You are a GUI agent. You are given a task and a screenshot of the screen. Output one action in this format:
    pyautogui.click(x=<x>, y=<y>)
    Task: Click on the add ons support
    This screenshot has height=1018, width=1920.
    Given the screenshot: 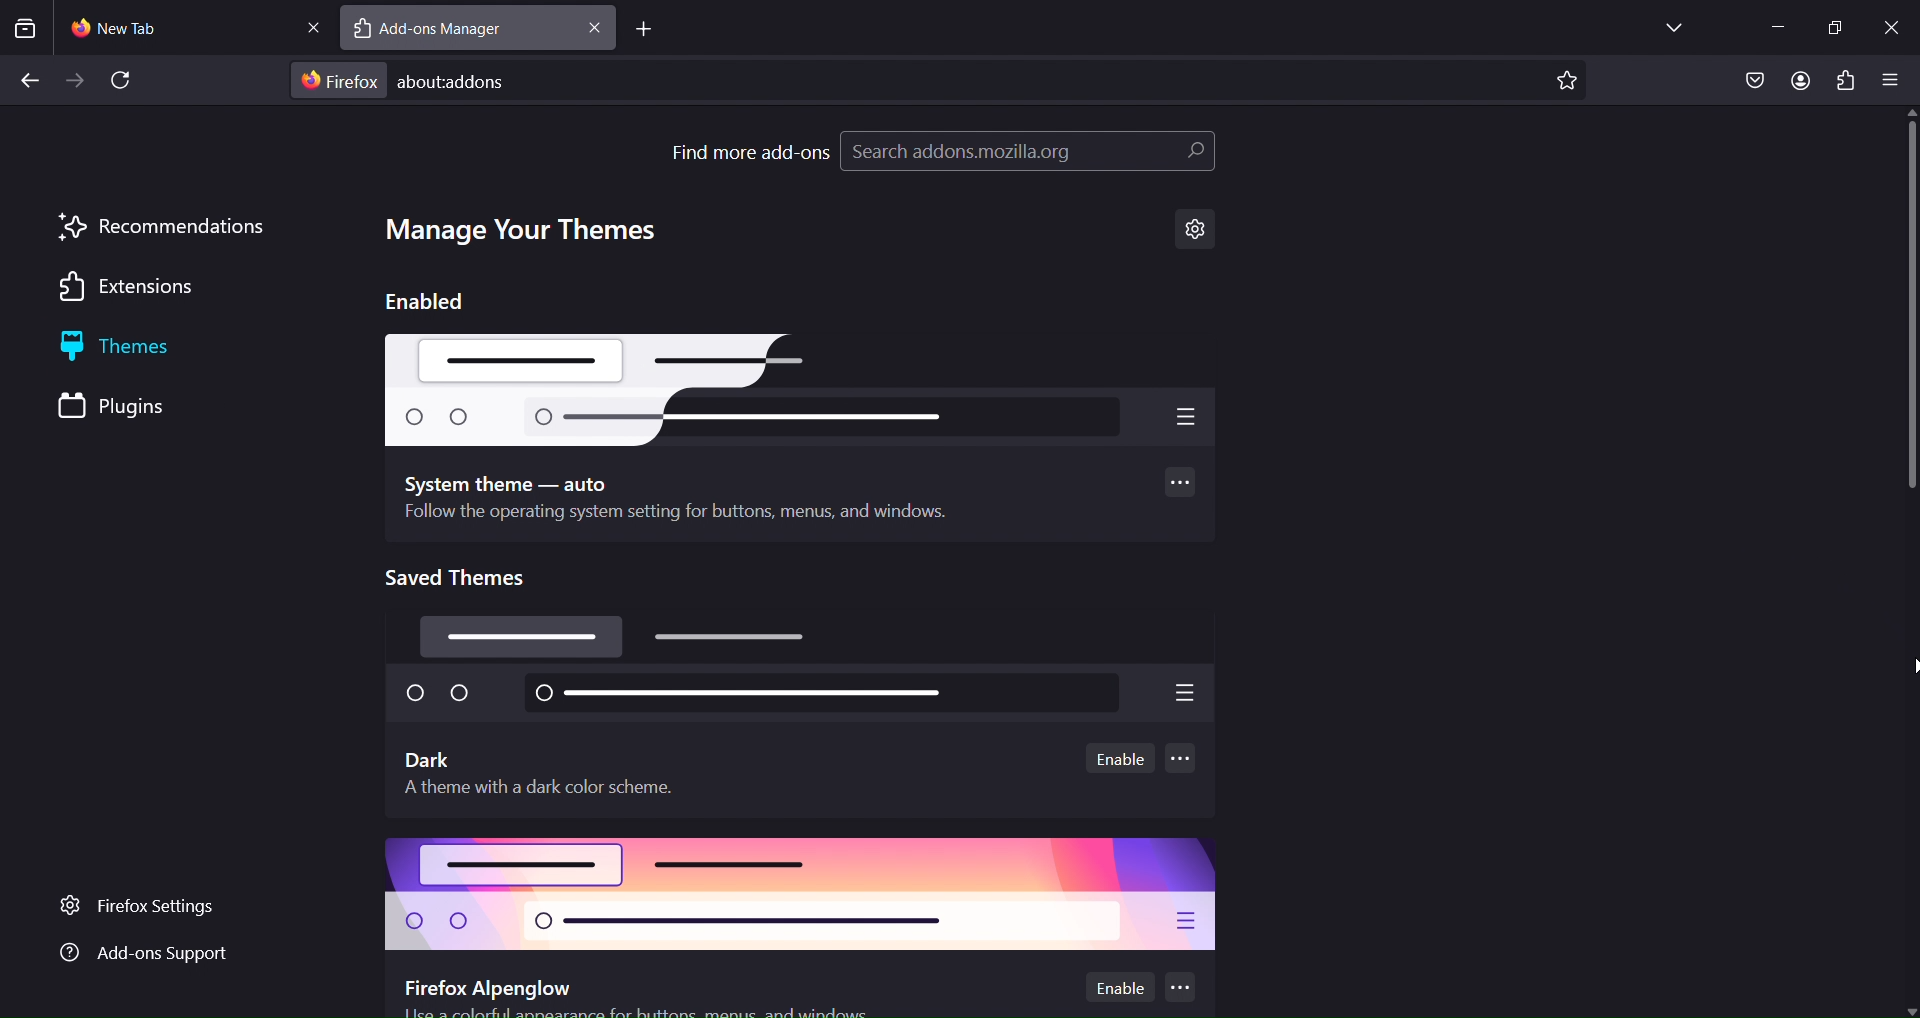 What is the action you would take?
    pyautogui.click(x=143, y=955)
    